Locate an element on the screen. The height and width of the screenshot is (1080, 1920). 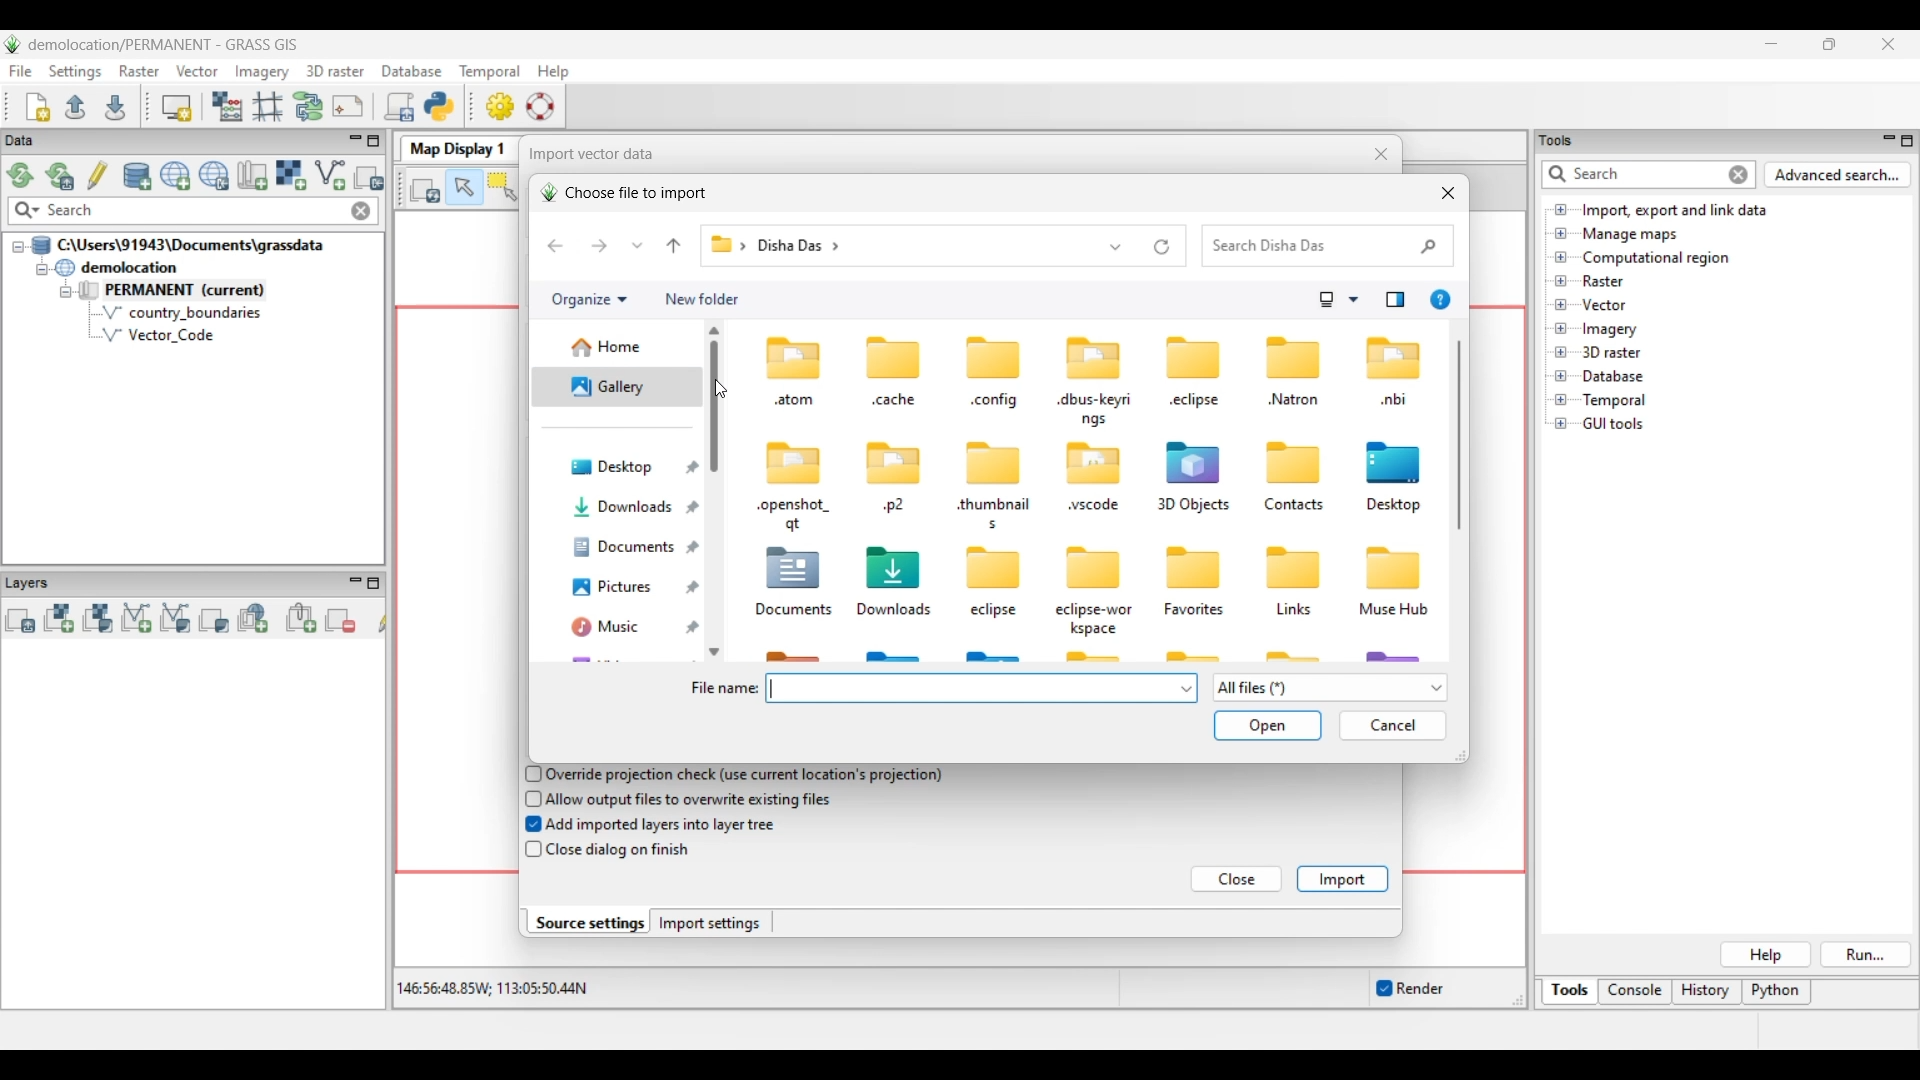
icon is located at coordinates (1287, 461).